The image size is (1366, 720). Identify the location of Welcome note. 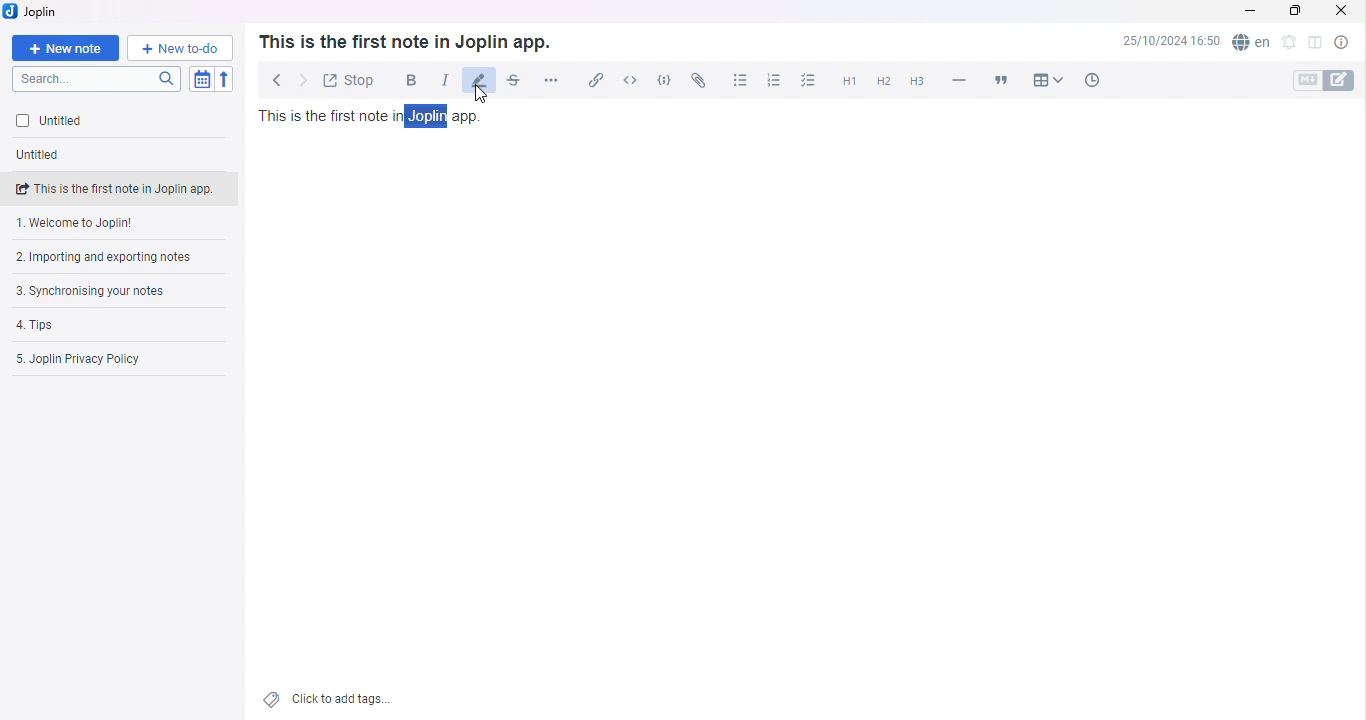
(116, 224).